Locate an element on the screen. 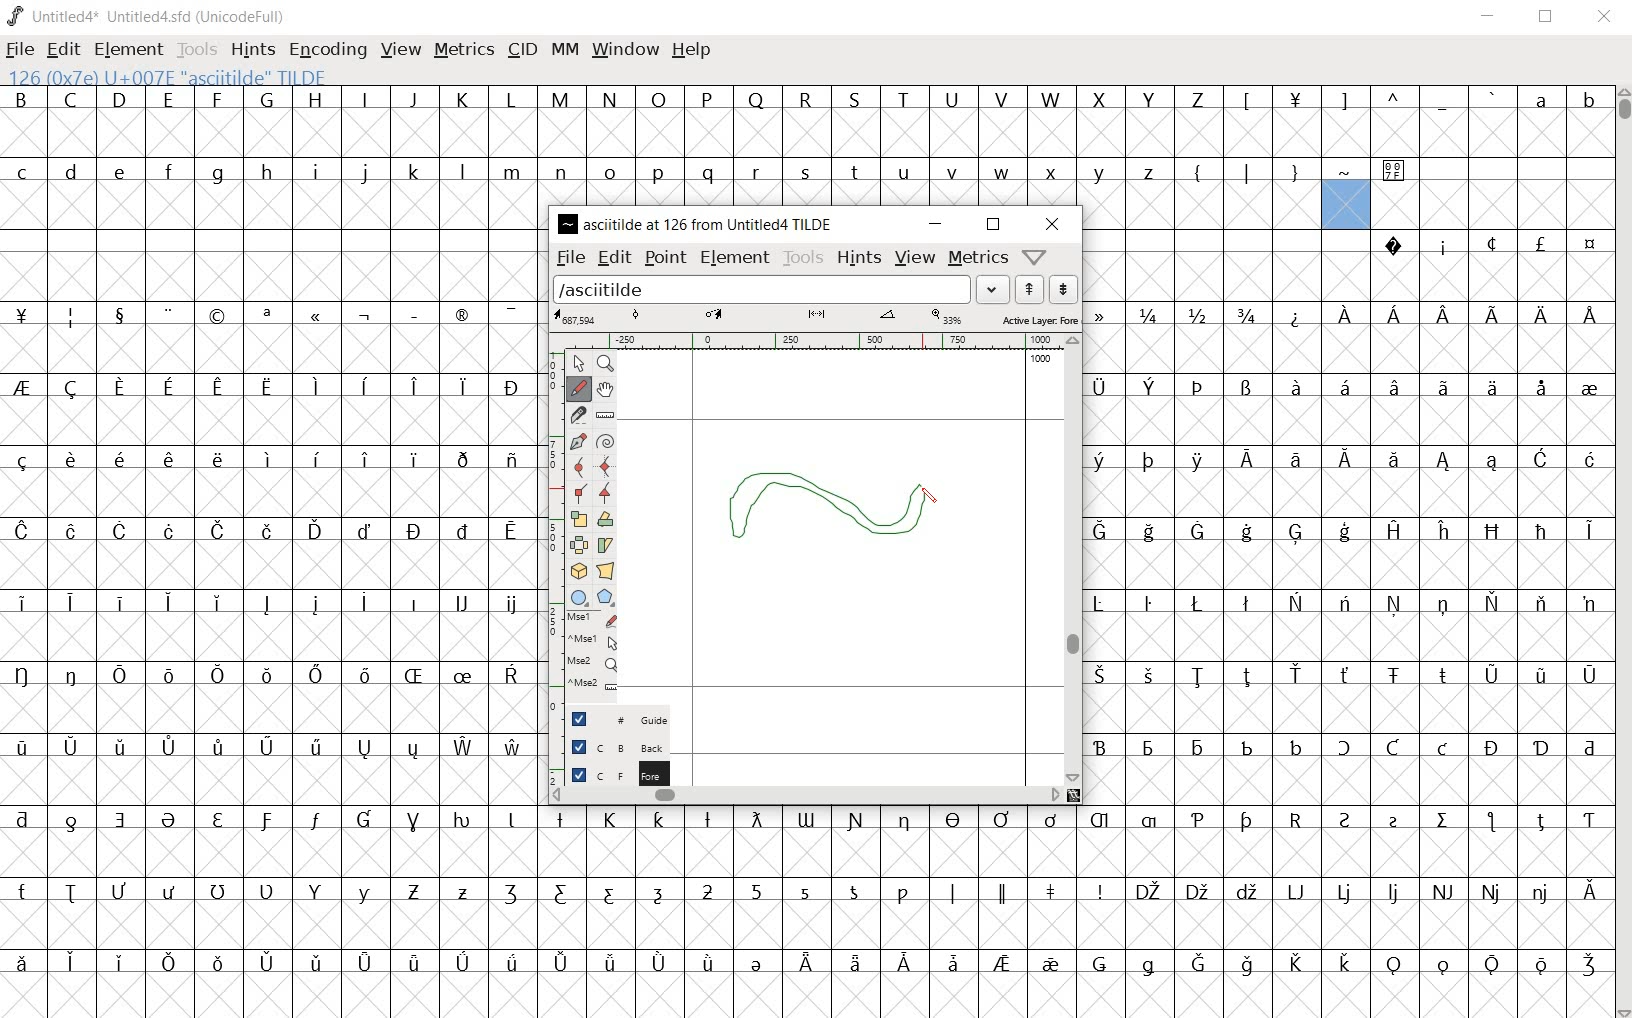  CID is located at coordinates (521, 49).